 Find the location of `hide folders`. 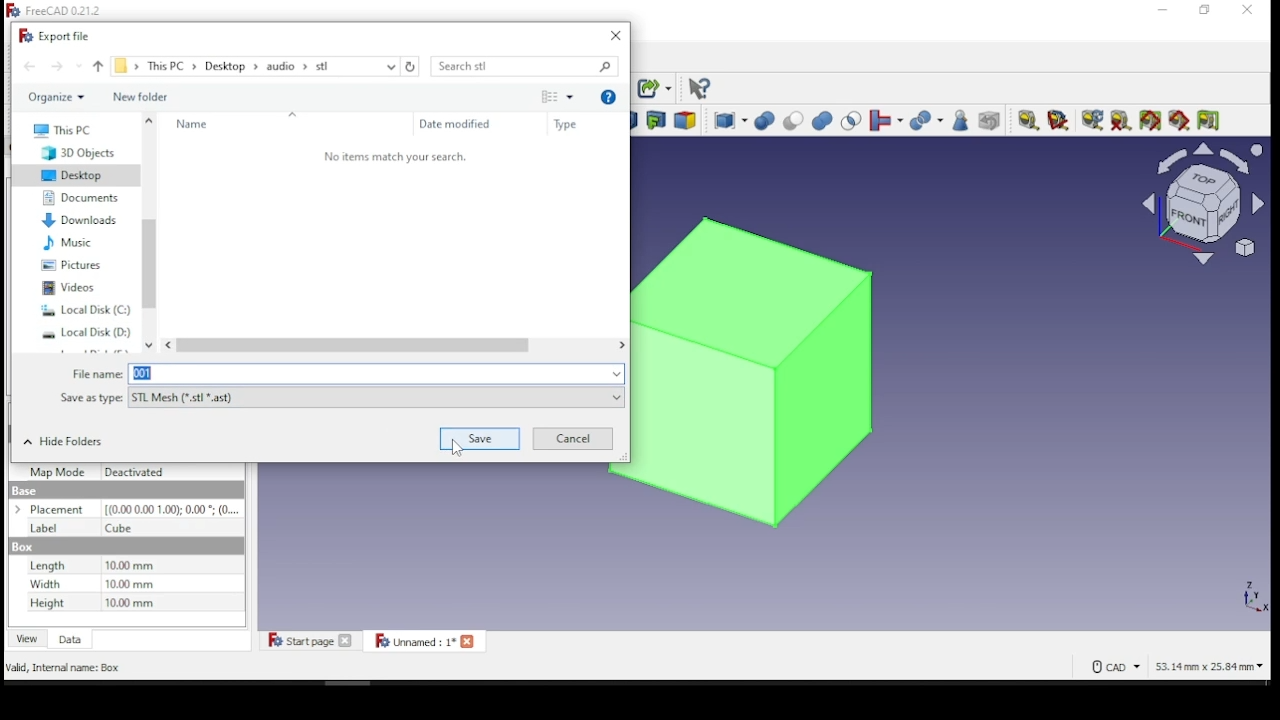

hide folders is located at coordinates (76, 443).